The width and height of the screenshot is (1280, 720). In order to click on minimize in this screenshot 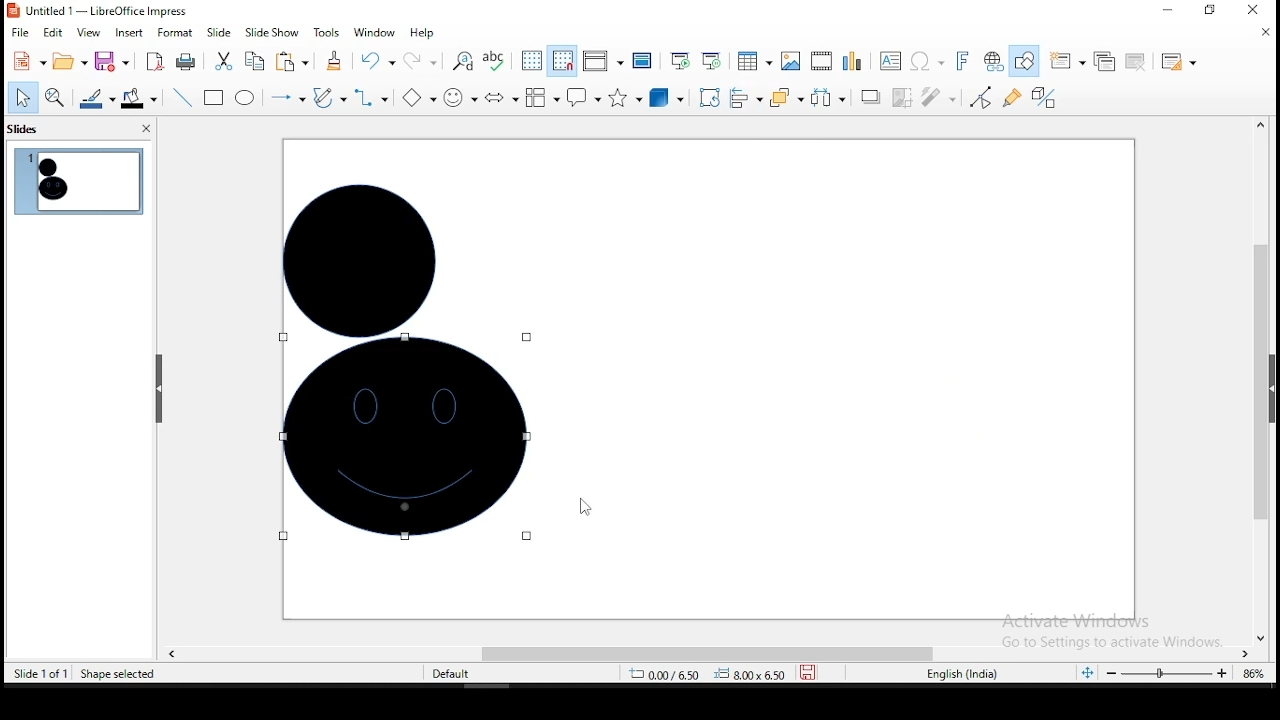, I will do `click(1168, 10)`.